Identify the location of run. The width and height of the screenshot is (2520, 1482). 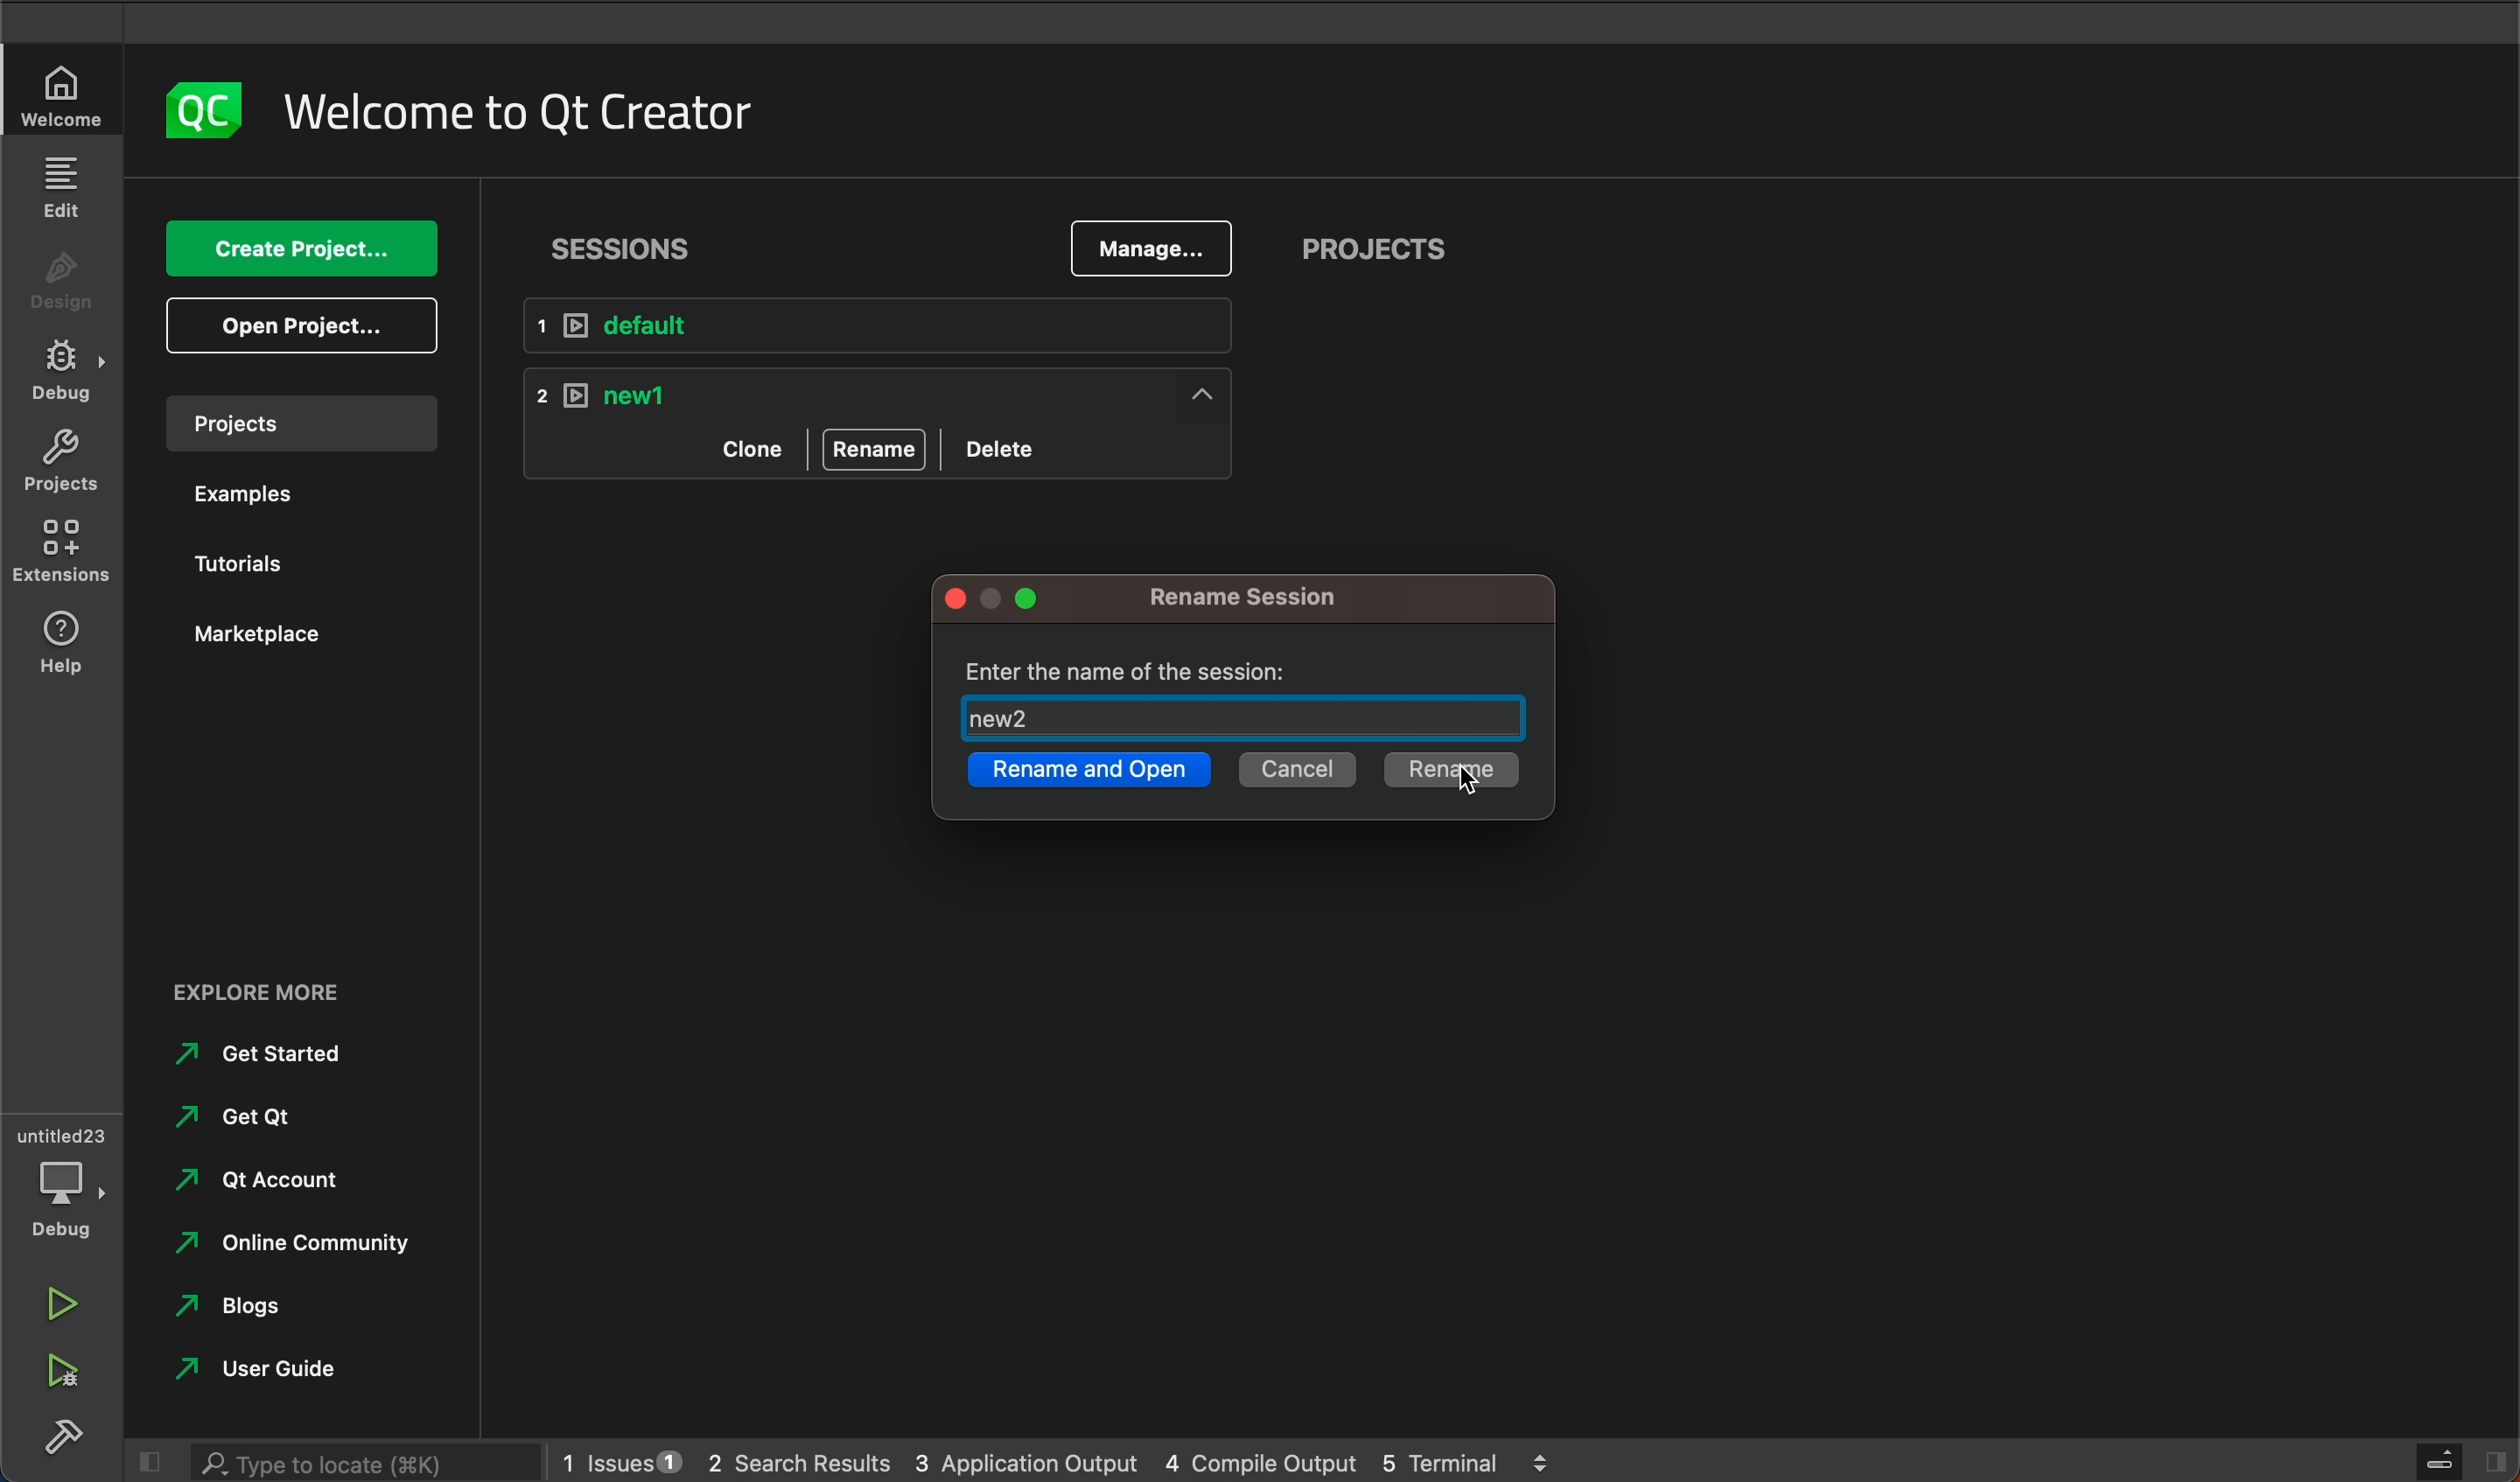
(57, 1307).